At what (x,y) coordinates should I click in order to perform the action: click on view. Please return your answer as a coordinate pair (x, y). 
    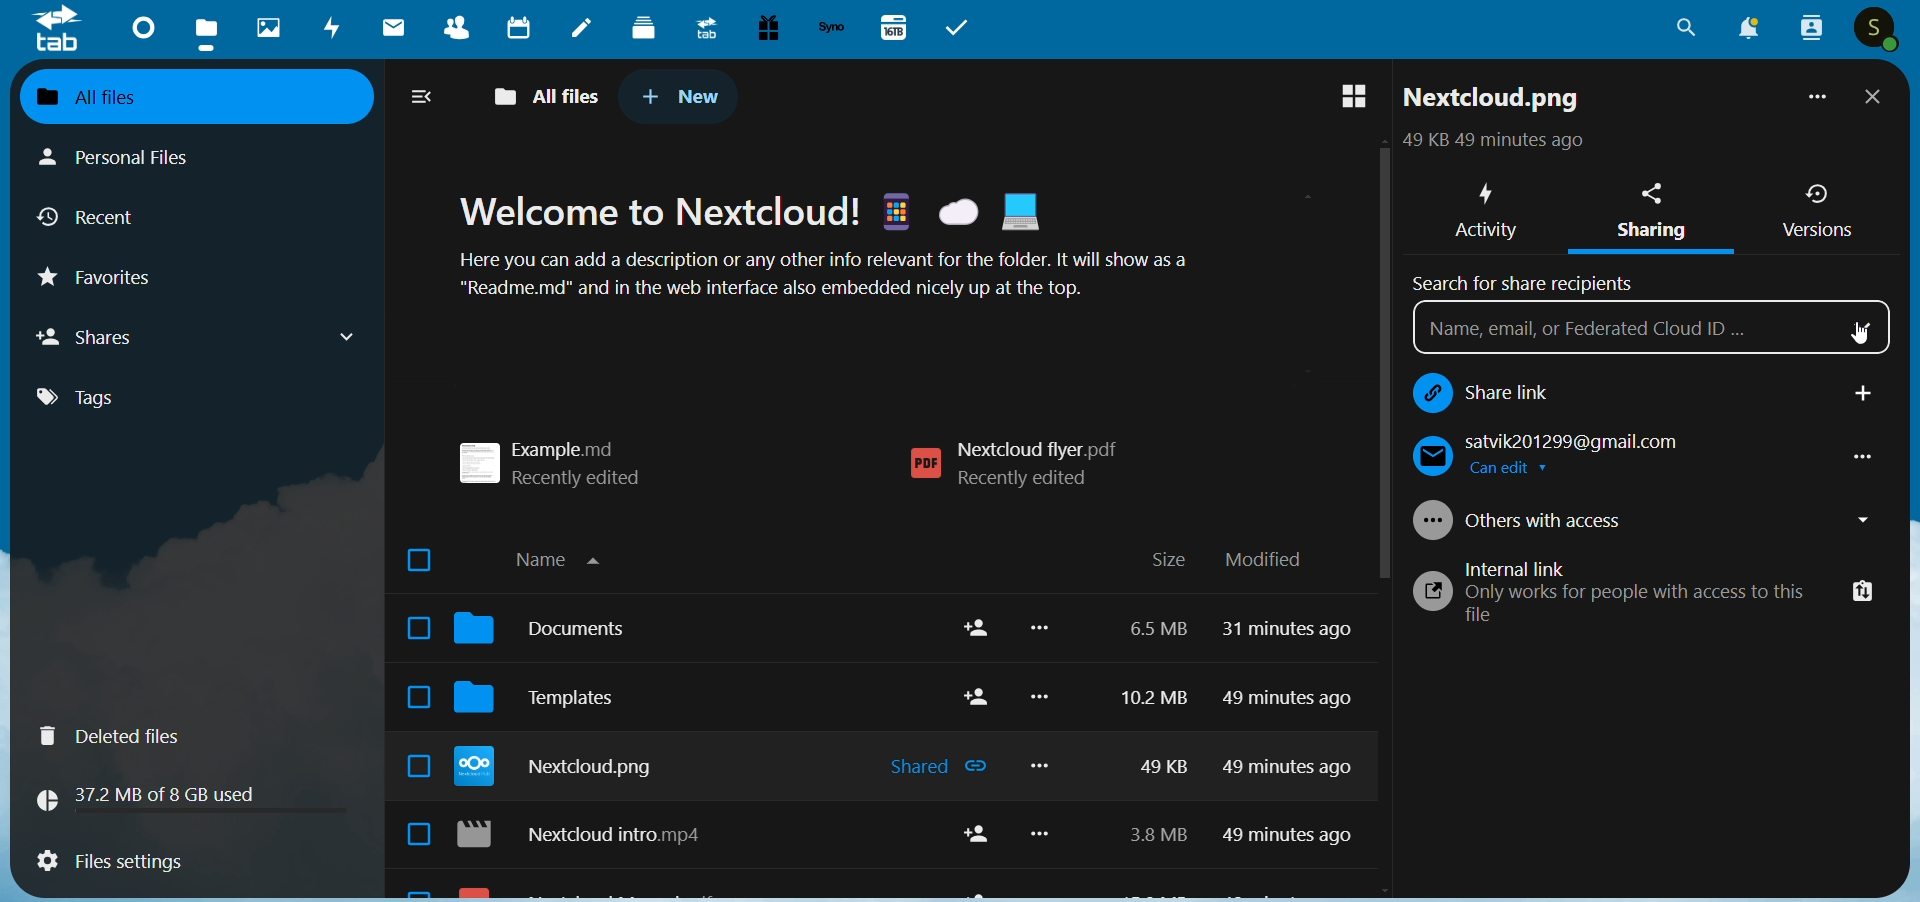
    Looking at the image, I should click on (1343, 98).